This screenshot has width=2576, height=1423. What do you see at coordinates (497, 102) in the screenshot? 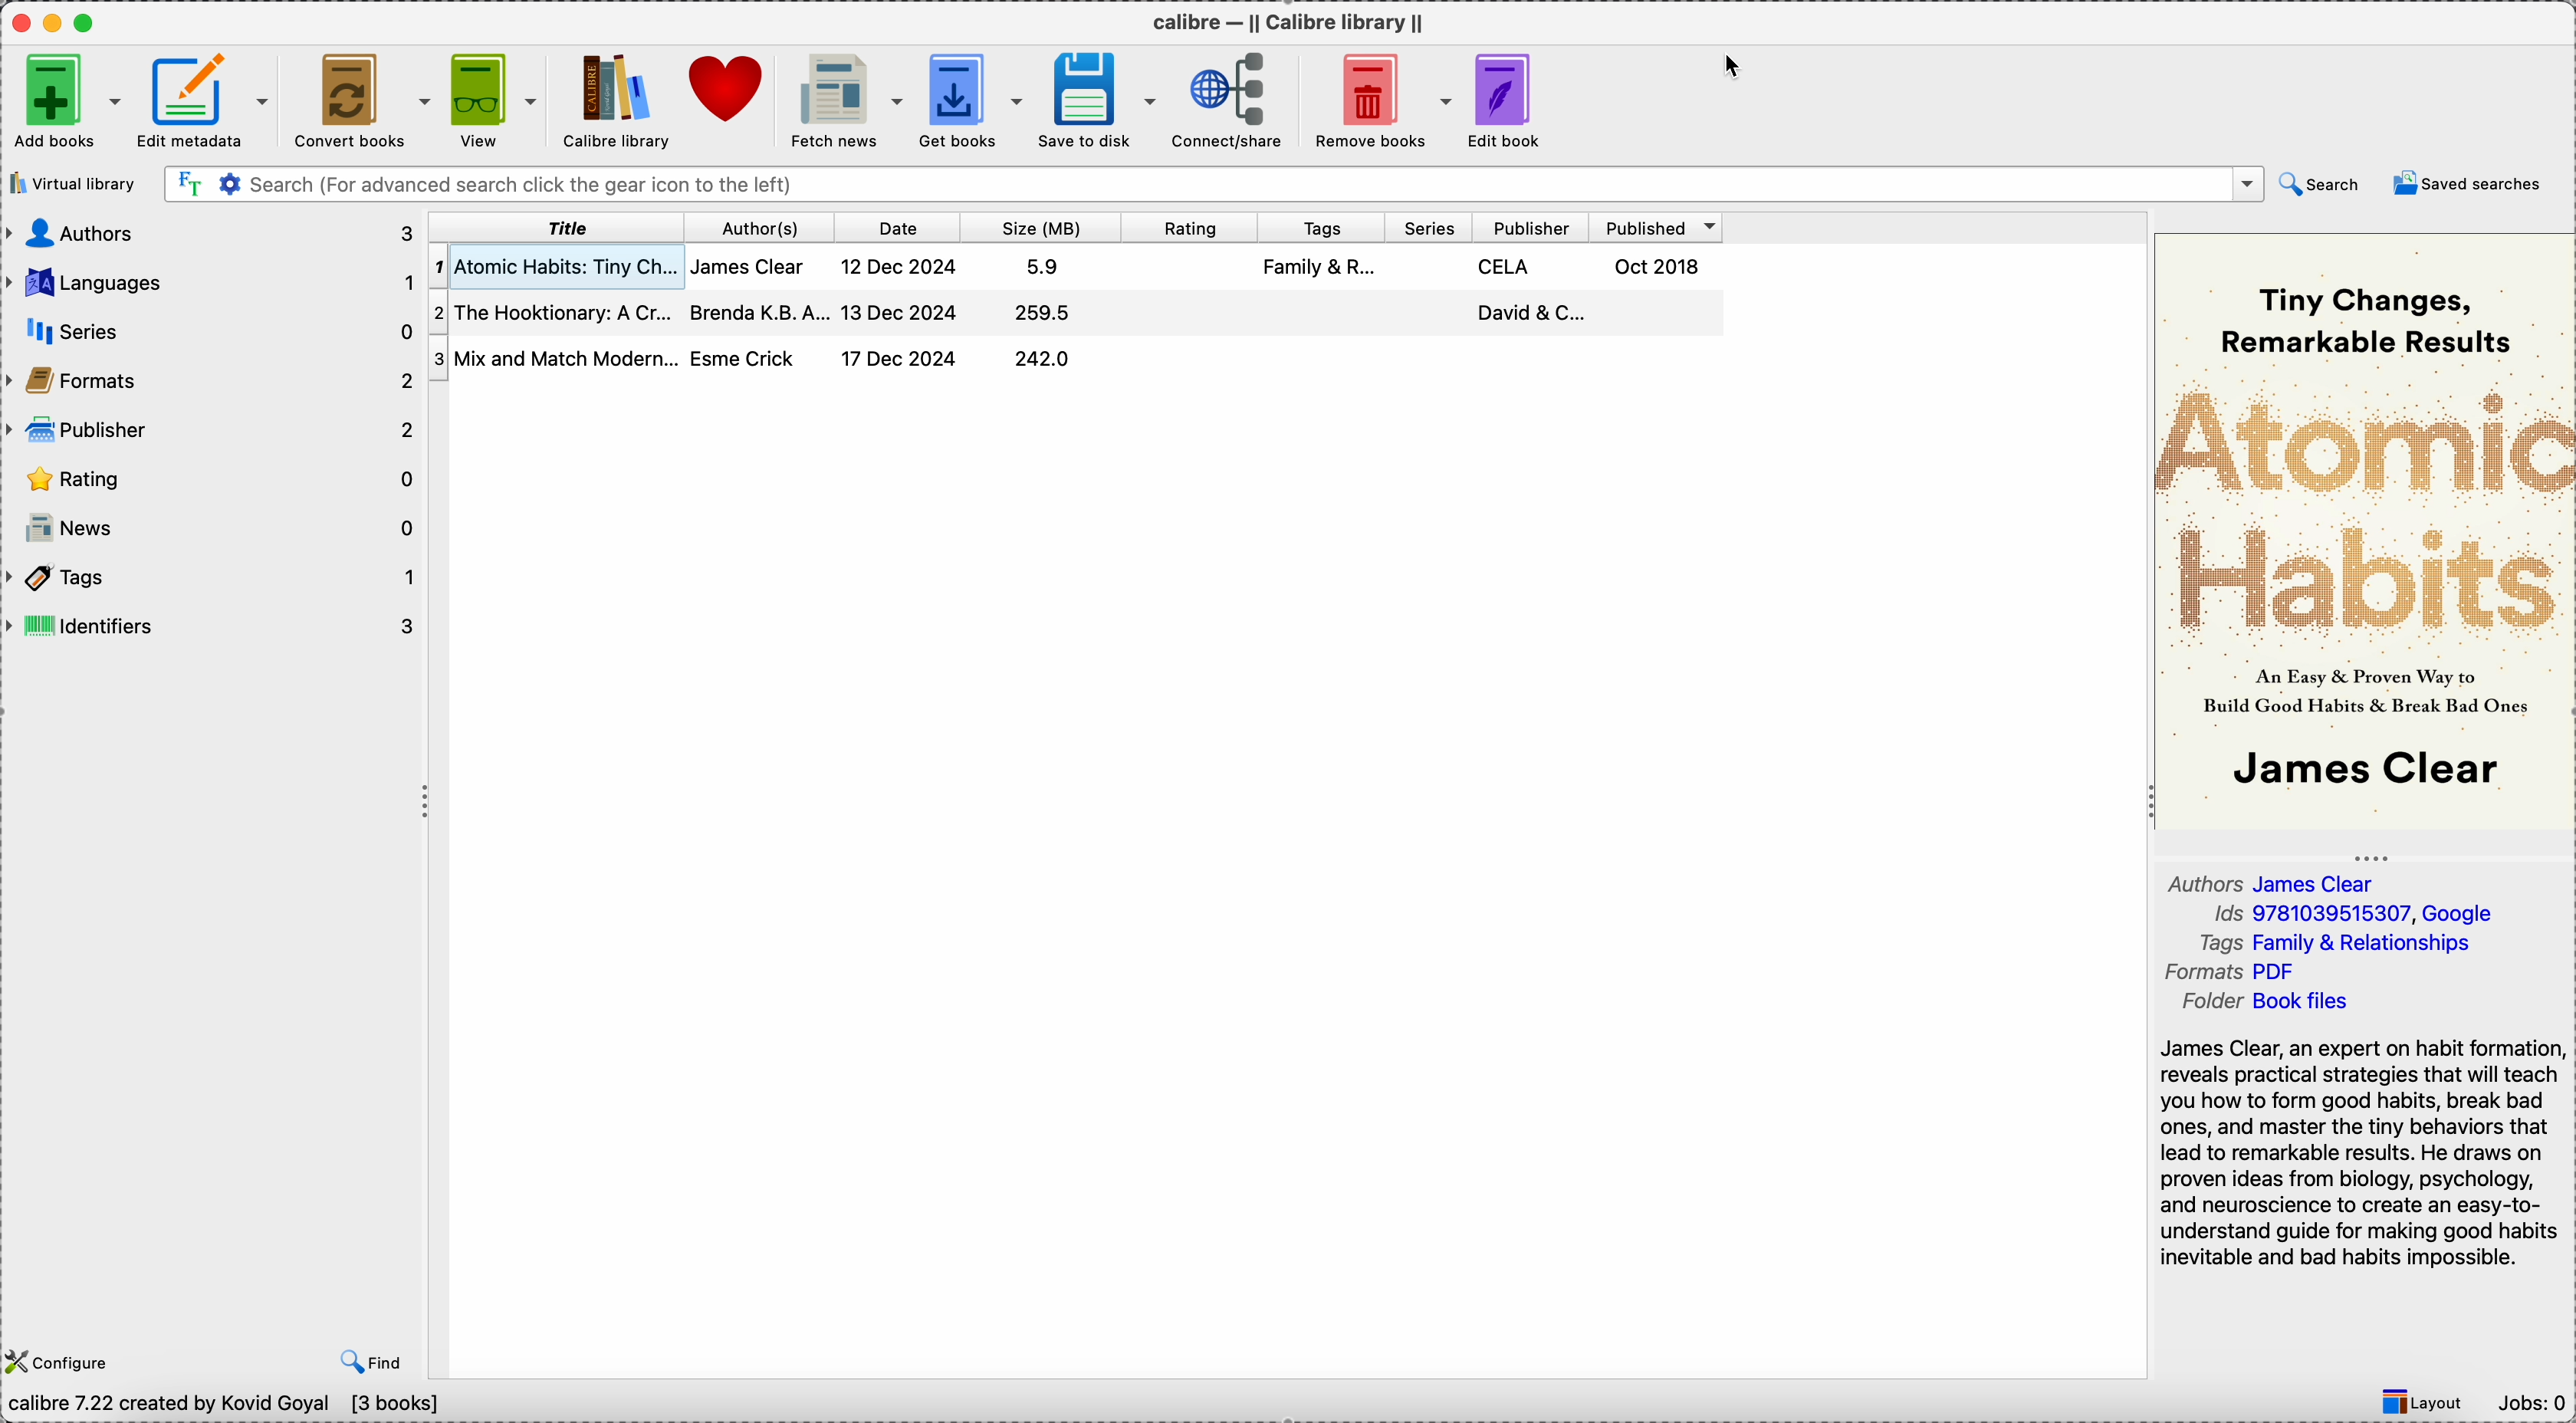
I see `click on view options` at bounding box center [497, 102].